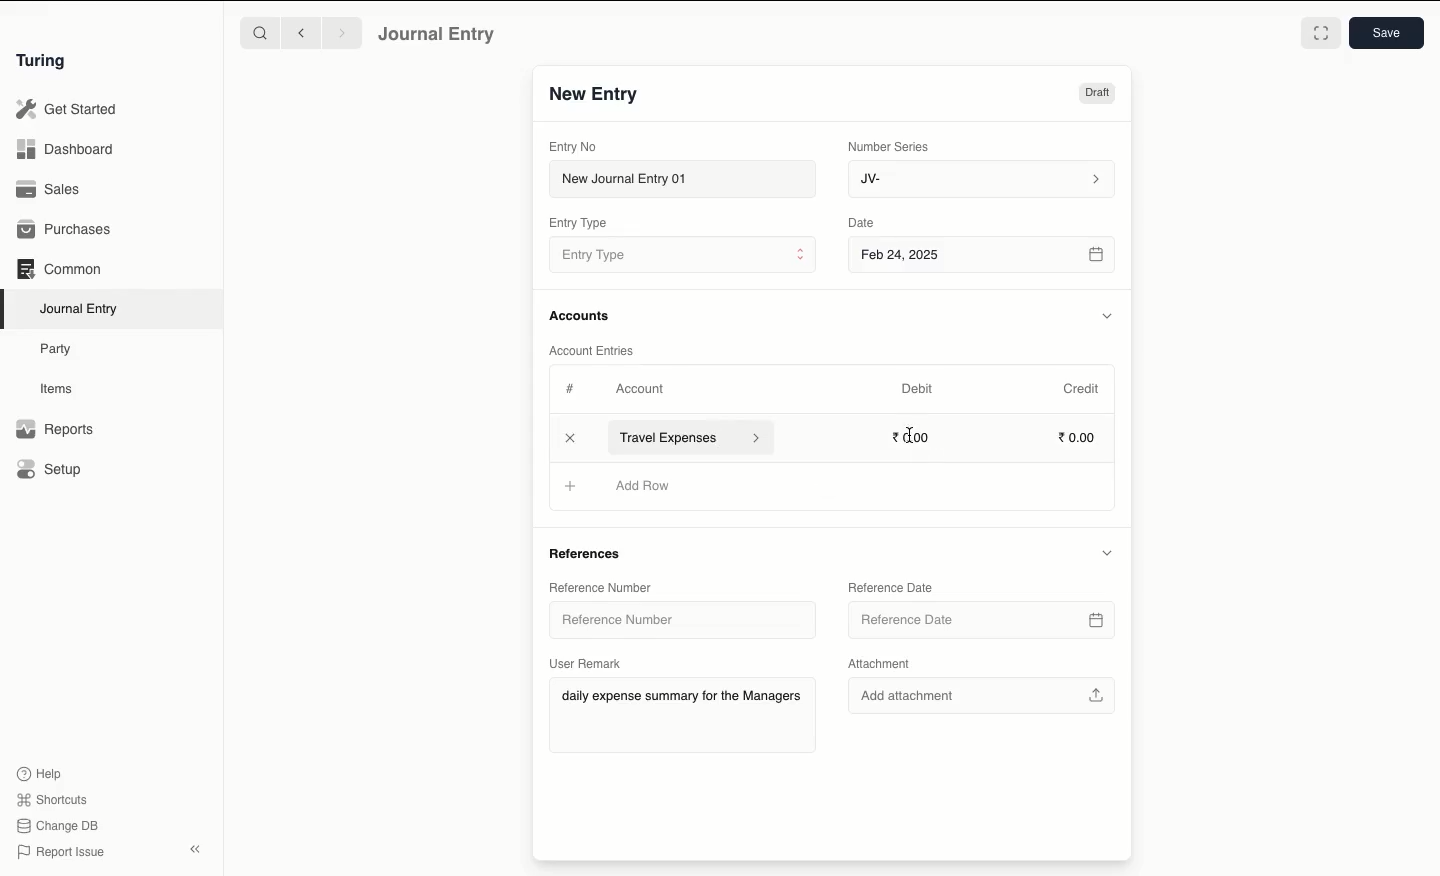 This screenshot has width=1440, height=876. Describe the element at coordinates (55, 429) in the screenshot. I see `Reports` at that location.